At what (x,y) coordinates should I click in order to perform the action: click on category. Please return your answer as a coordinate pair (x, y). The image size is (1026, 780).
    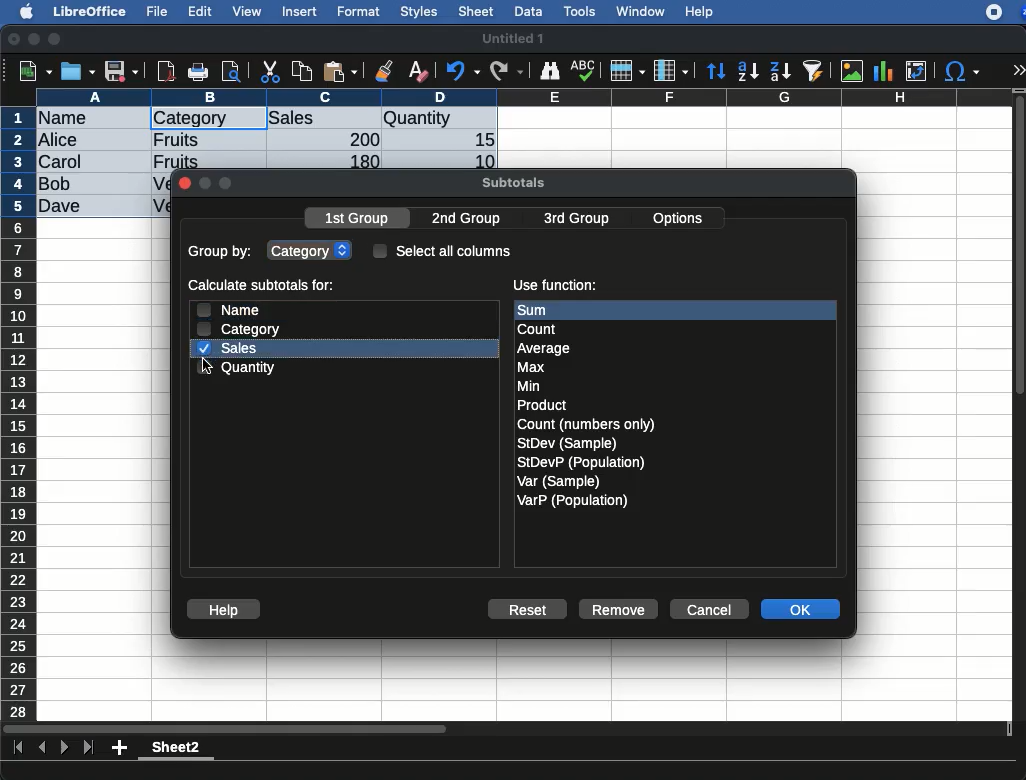
    Looking at the image, I should click on (190, 119).